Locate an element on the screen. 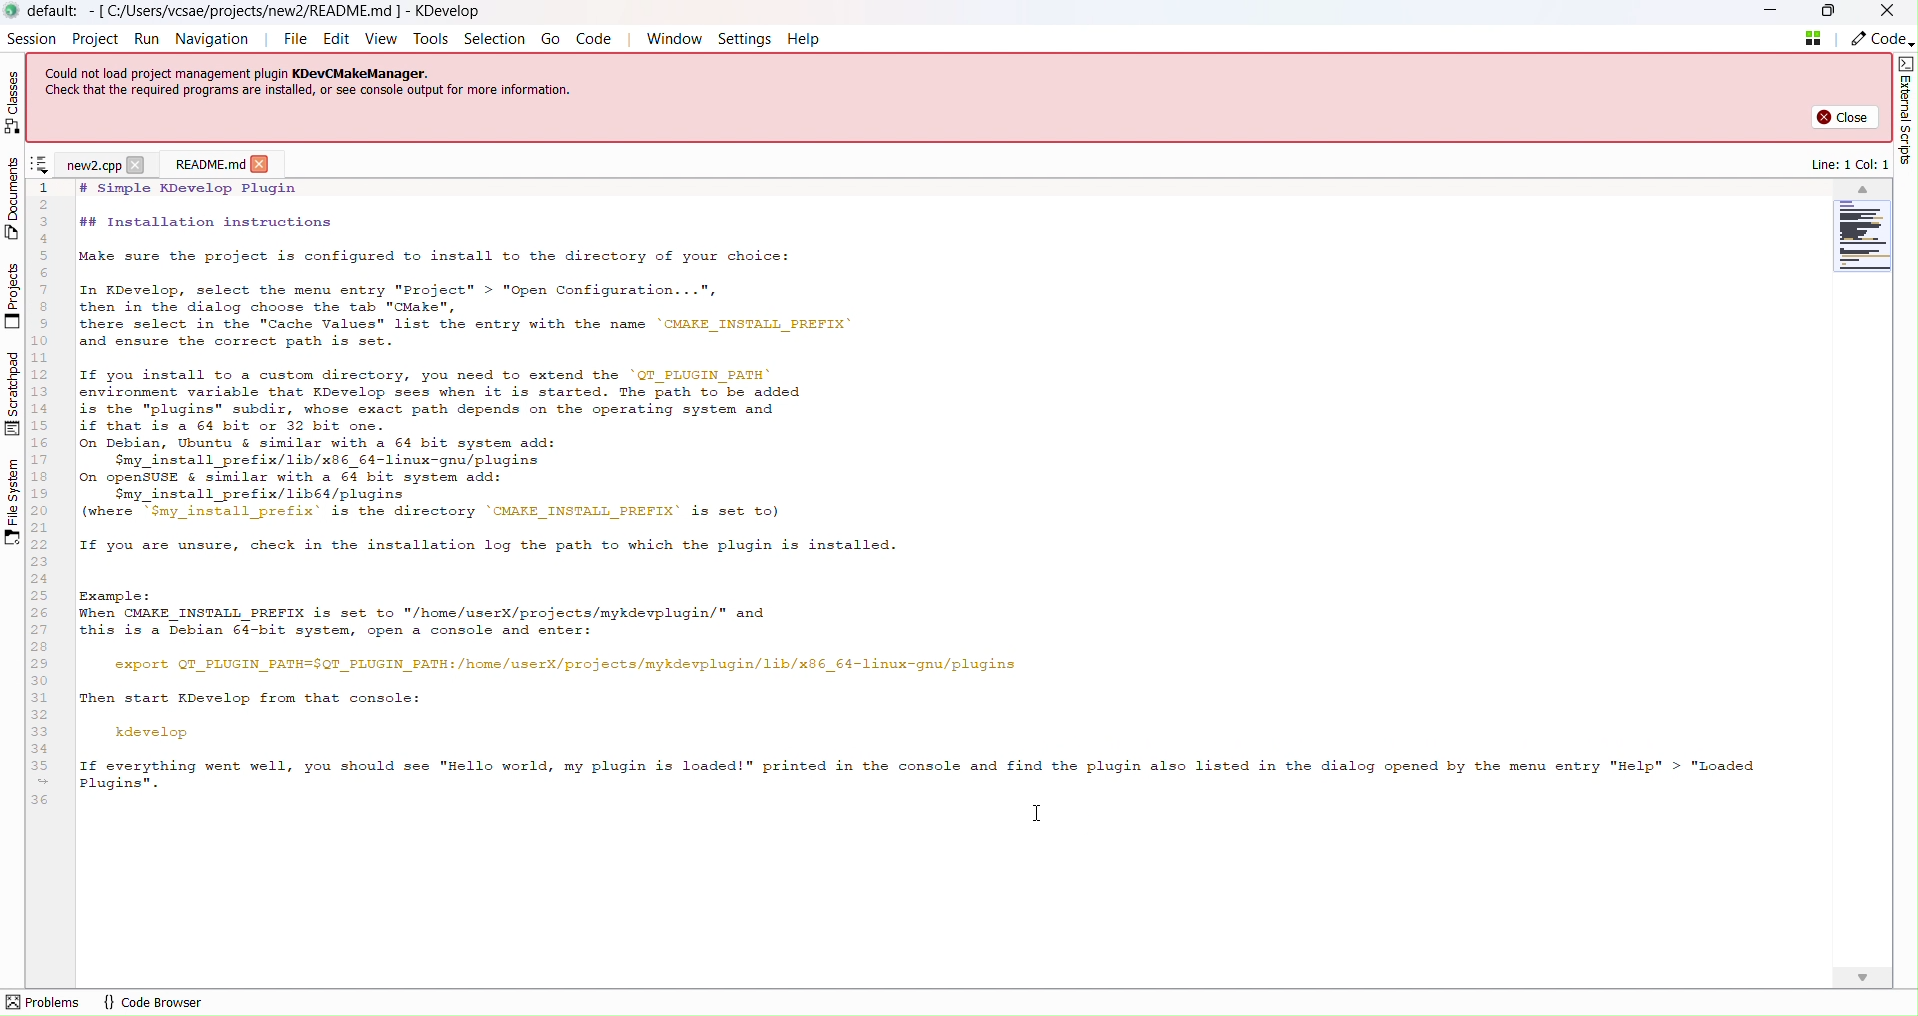 This screenshot has height=1016, width=1918. Projects is located at coordinates (17, 296).